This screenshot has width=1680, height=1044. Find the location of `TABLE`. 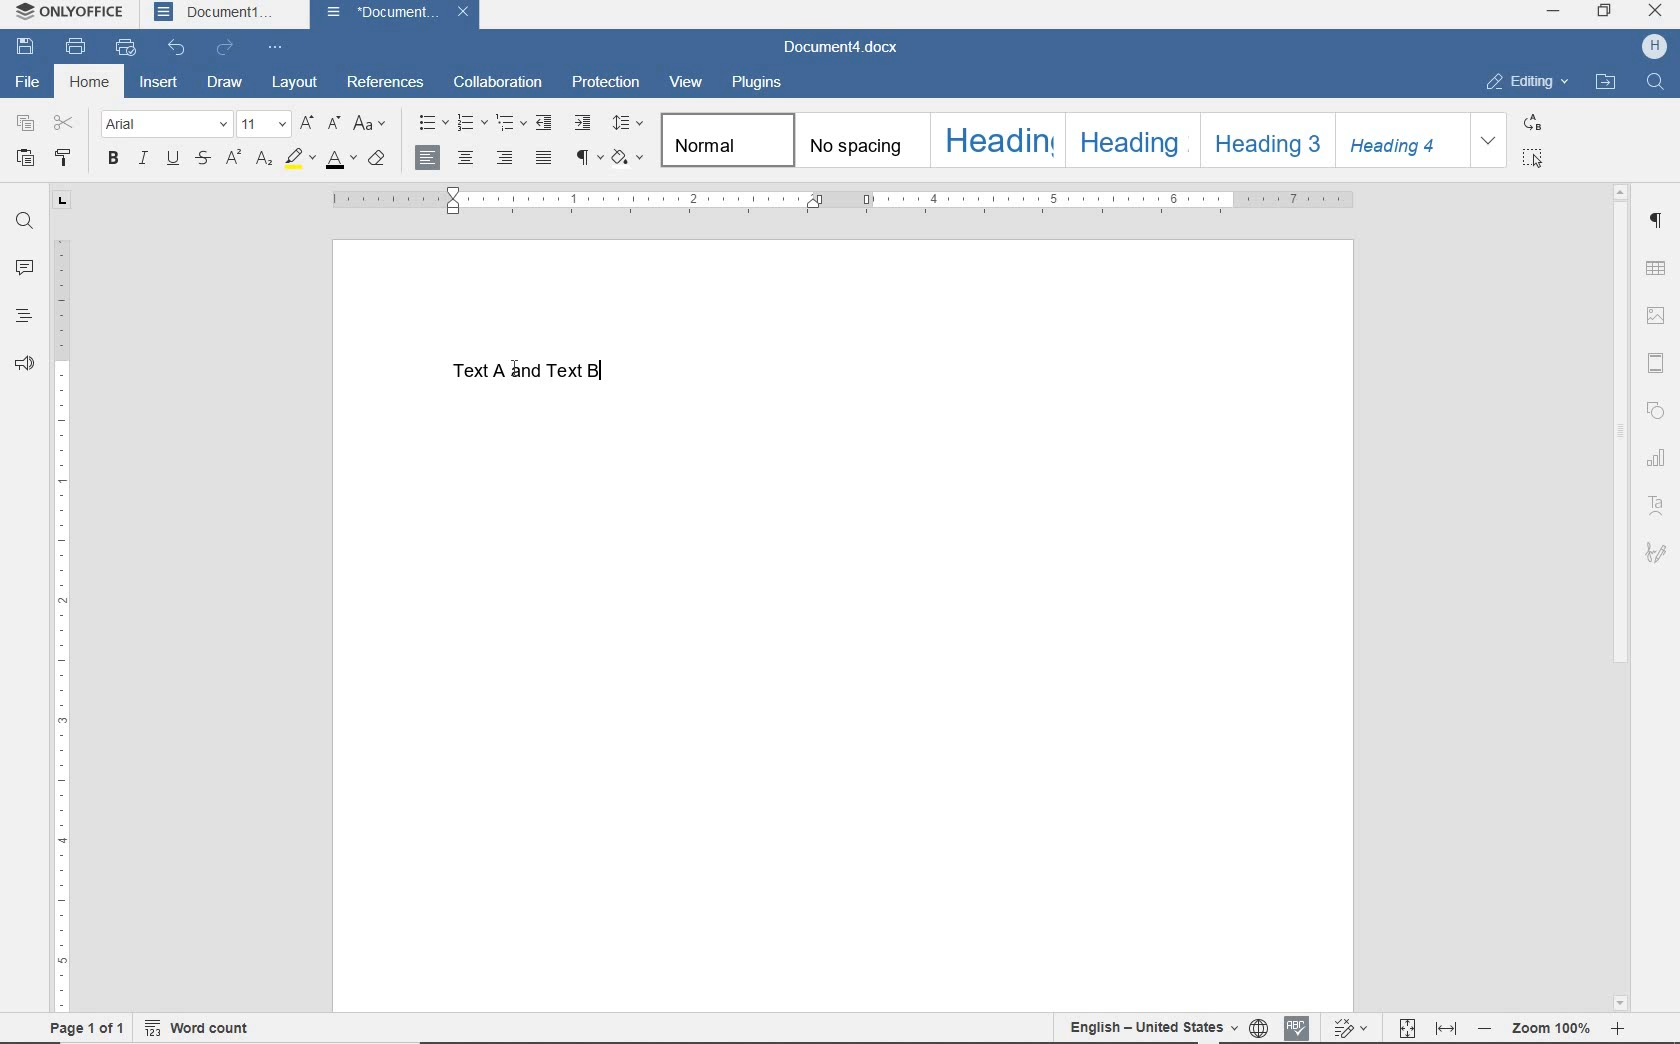

TABLE is located at coordinates (1656, 269).